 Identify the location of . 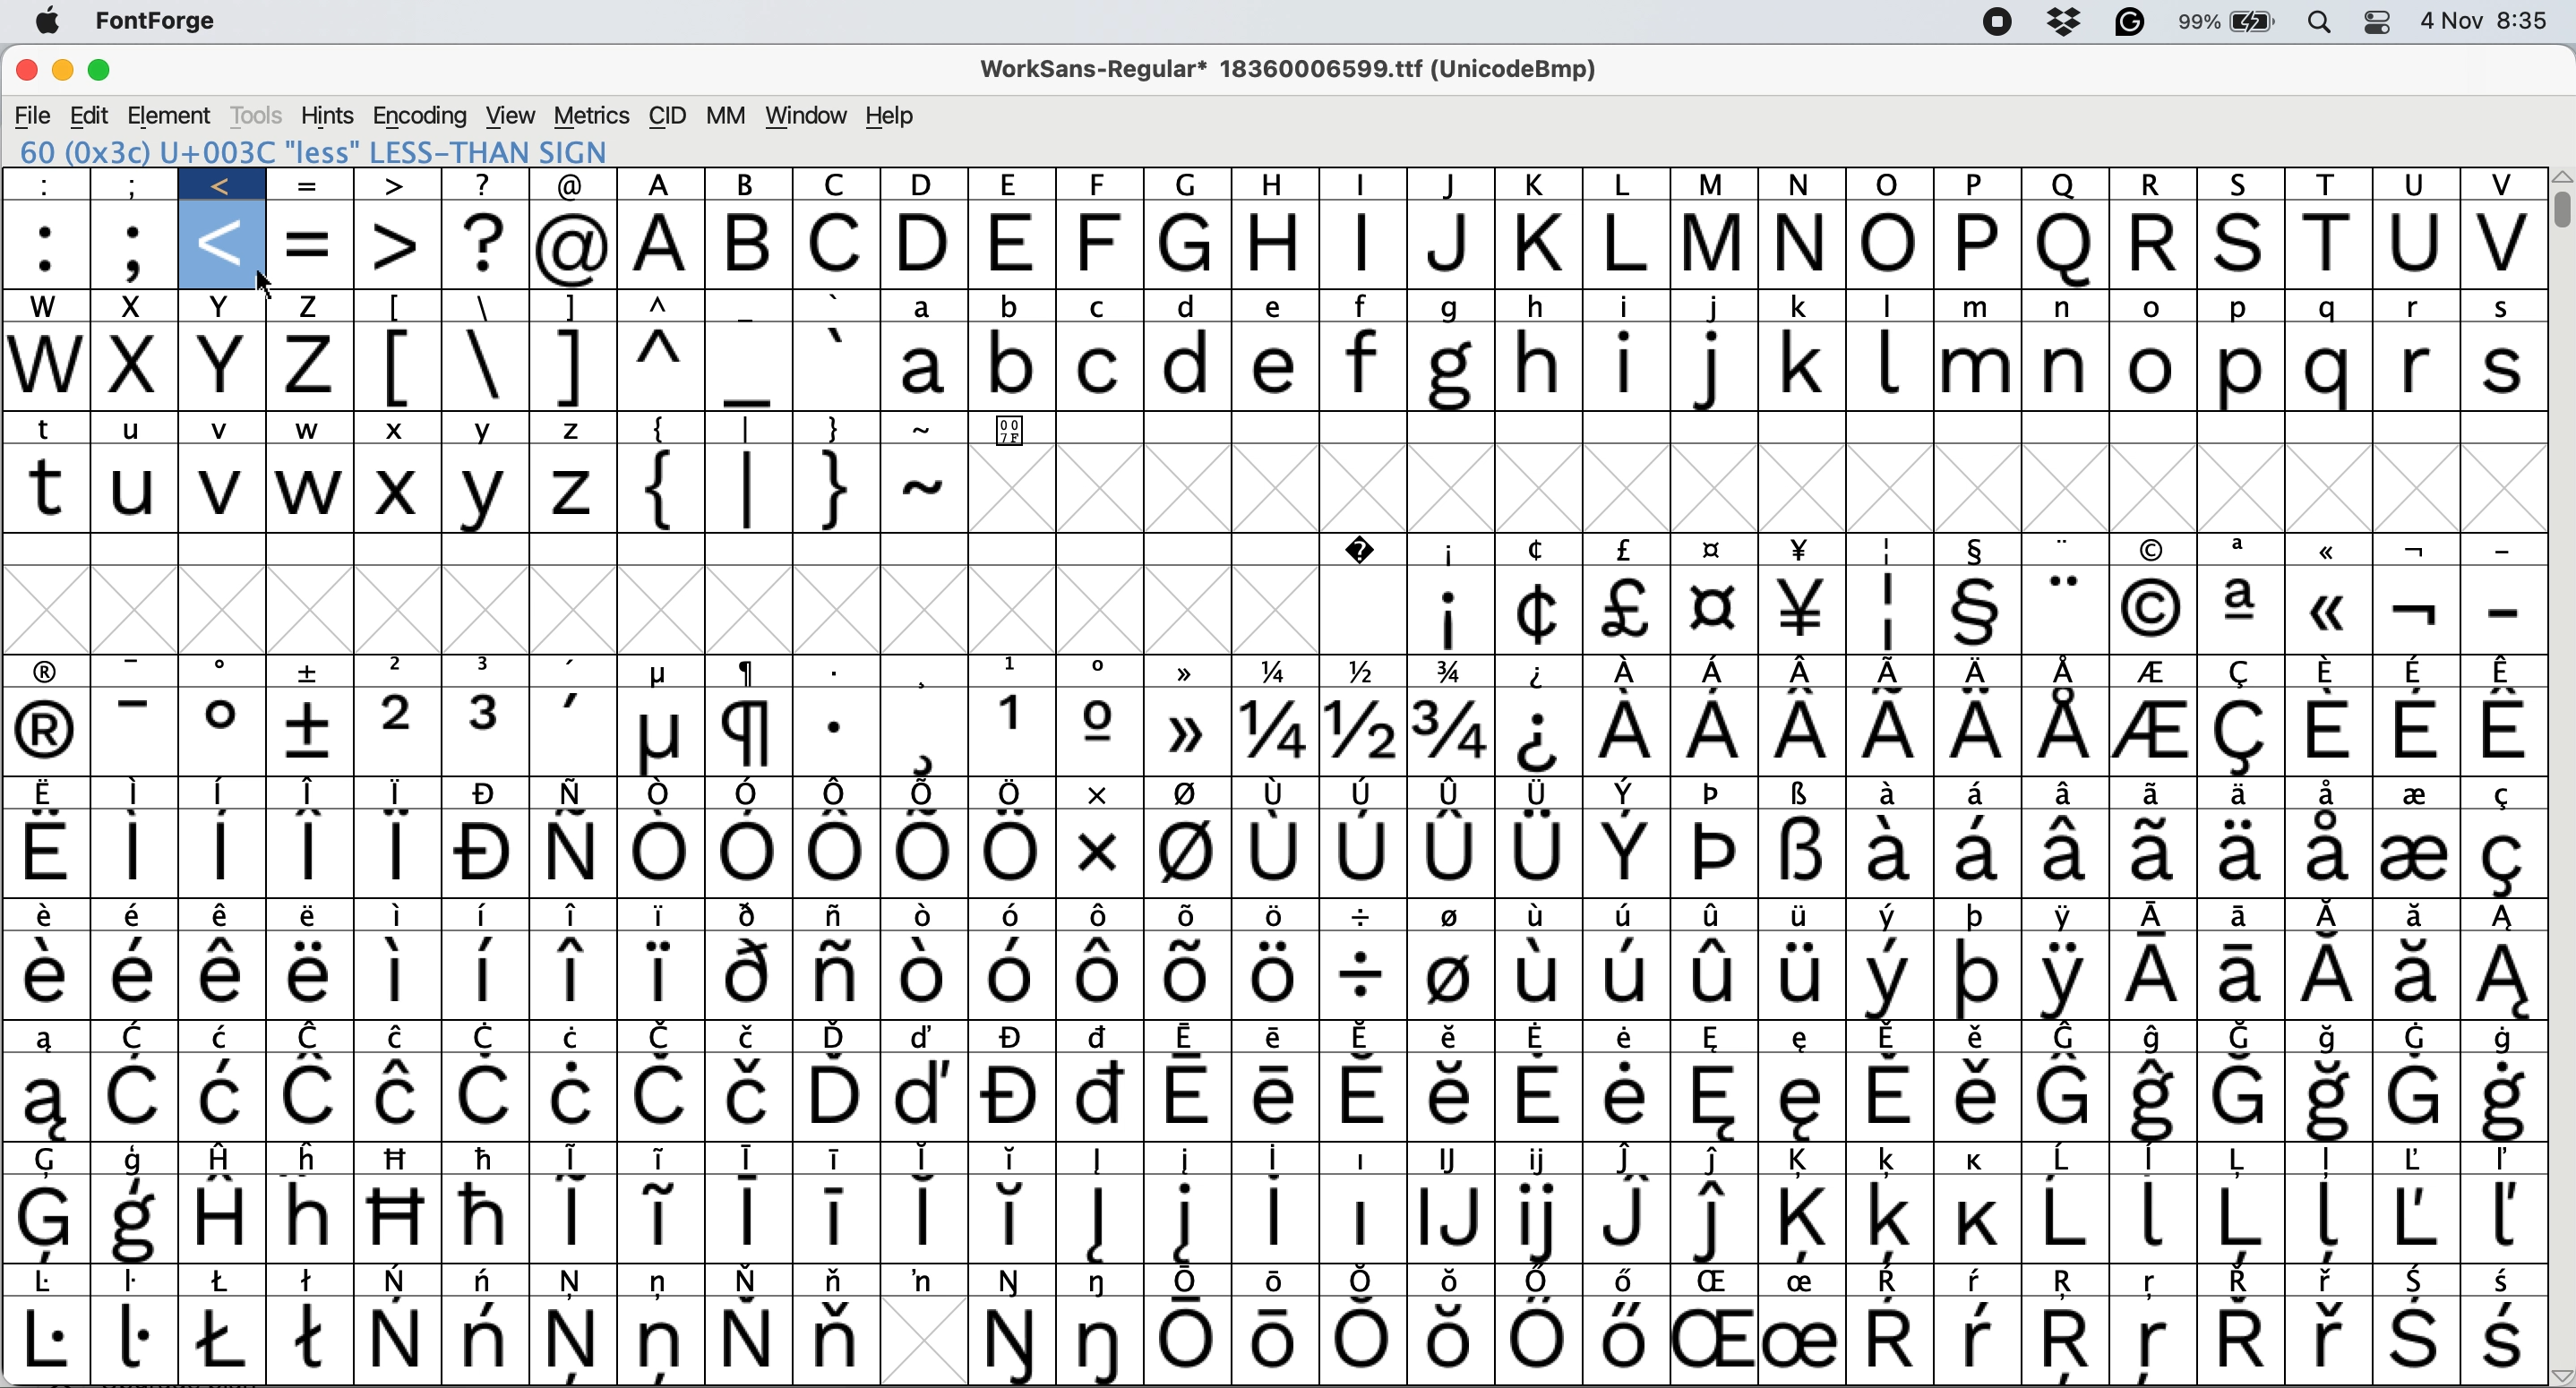
(1453, 791).